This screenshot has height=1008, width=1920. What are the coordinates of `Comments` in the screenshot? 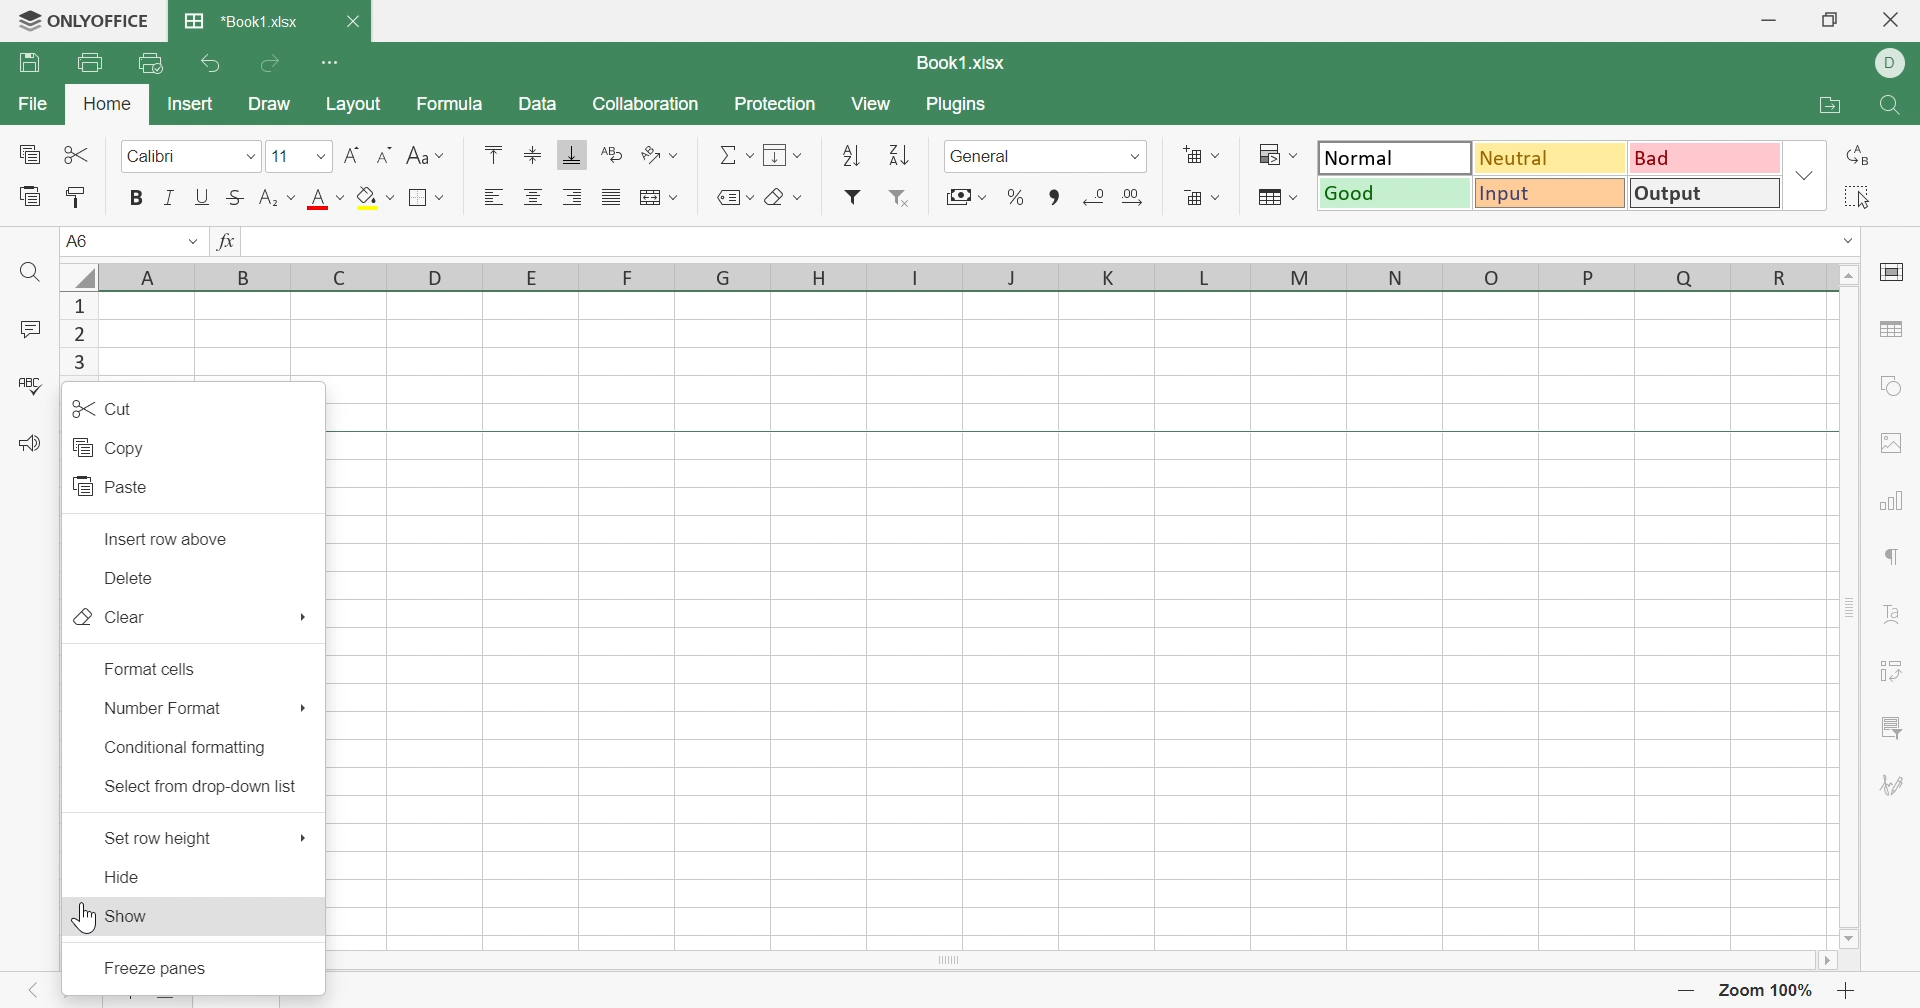 It's located at (27, 329).